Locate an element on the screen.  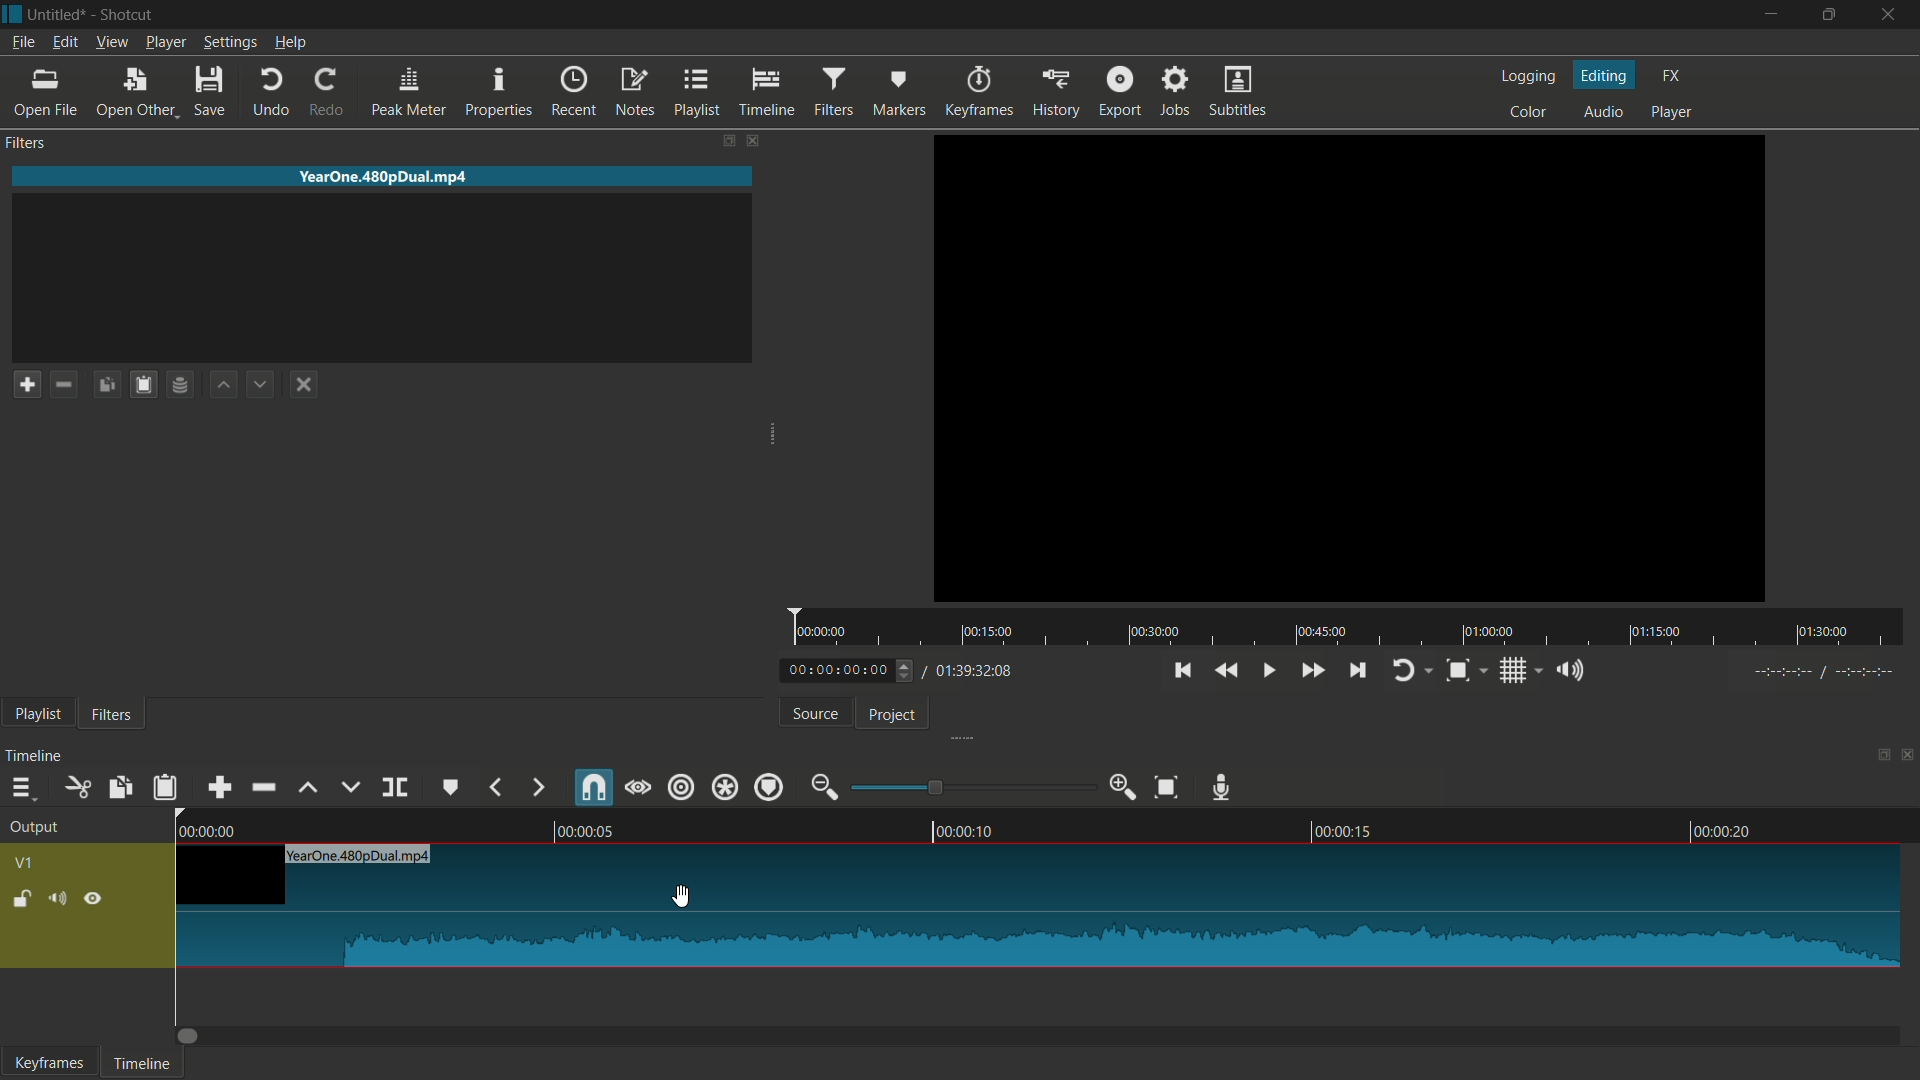
filters is located at coordinates (26, 144).